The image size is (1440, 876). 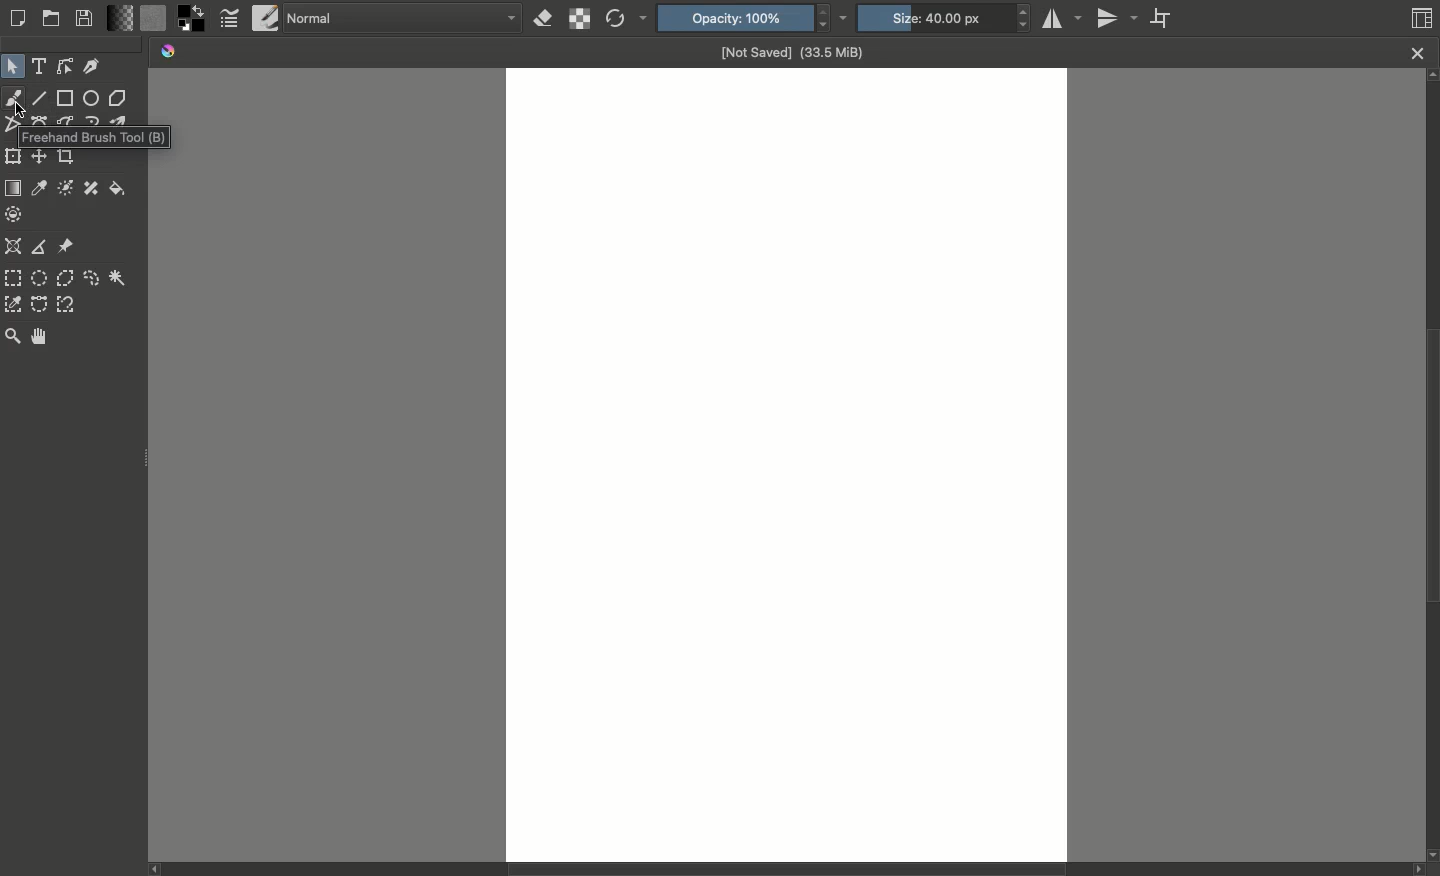 What do you see at coordinates (41, 99) in the screenshot?
I see `Line` at bounding box center [41, 99].